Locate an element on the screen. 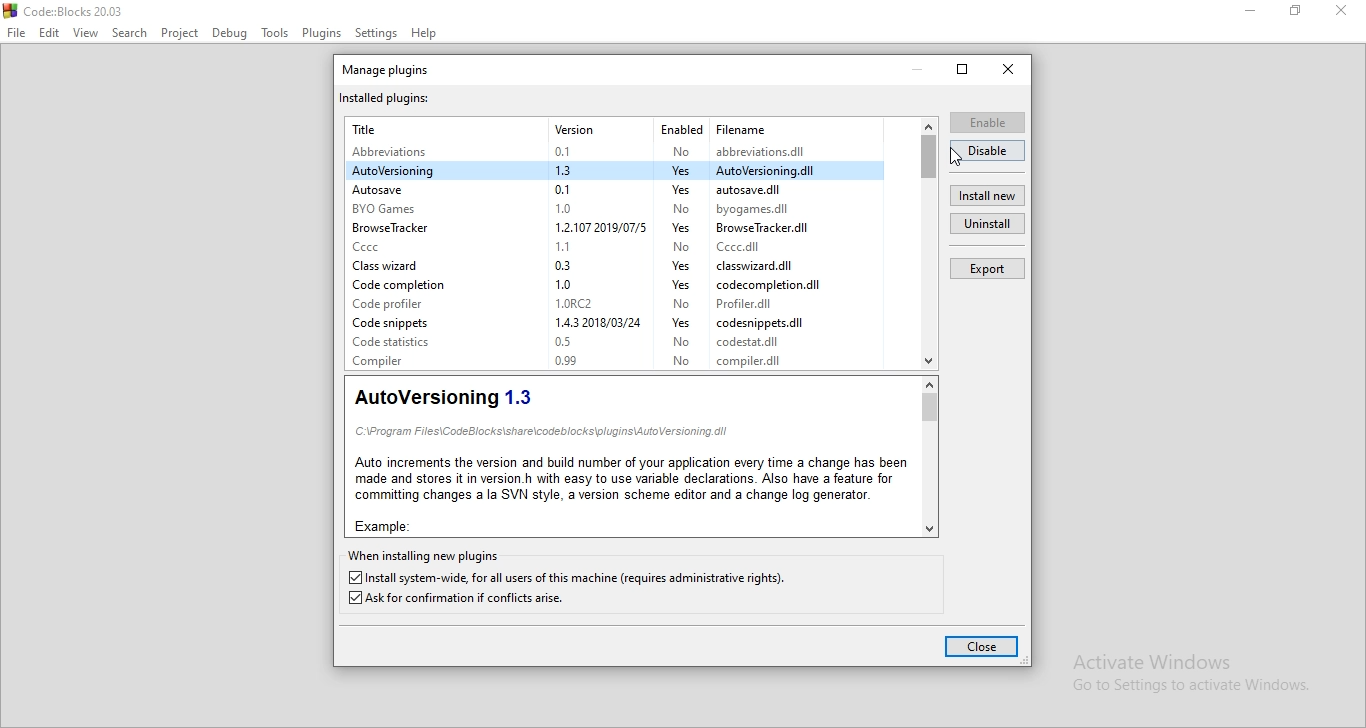 The height and width of the screenshot is (728, 1366). Install system-wide, for all users of this machine (requires administrative rights). is located at coordinates (568, 578).